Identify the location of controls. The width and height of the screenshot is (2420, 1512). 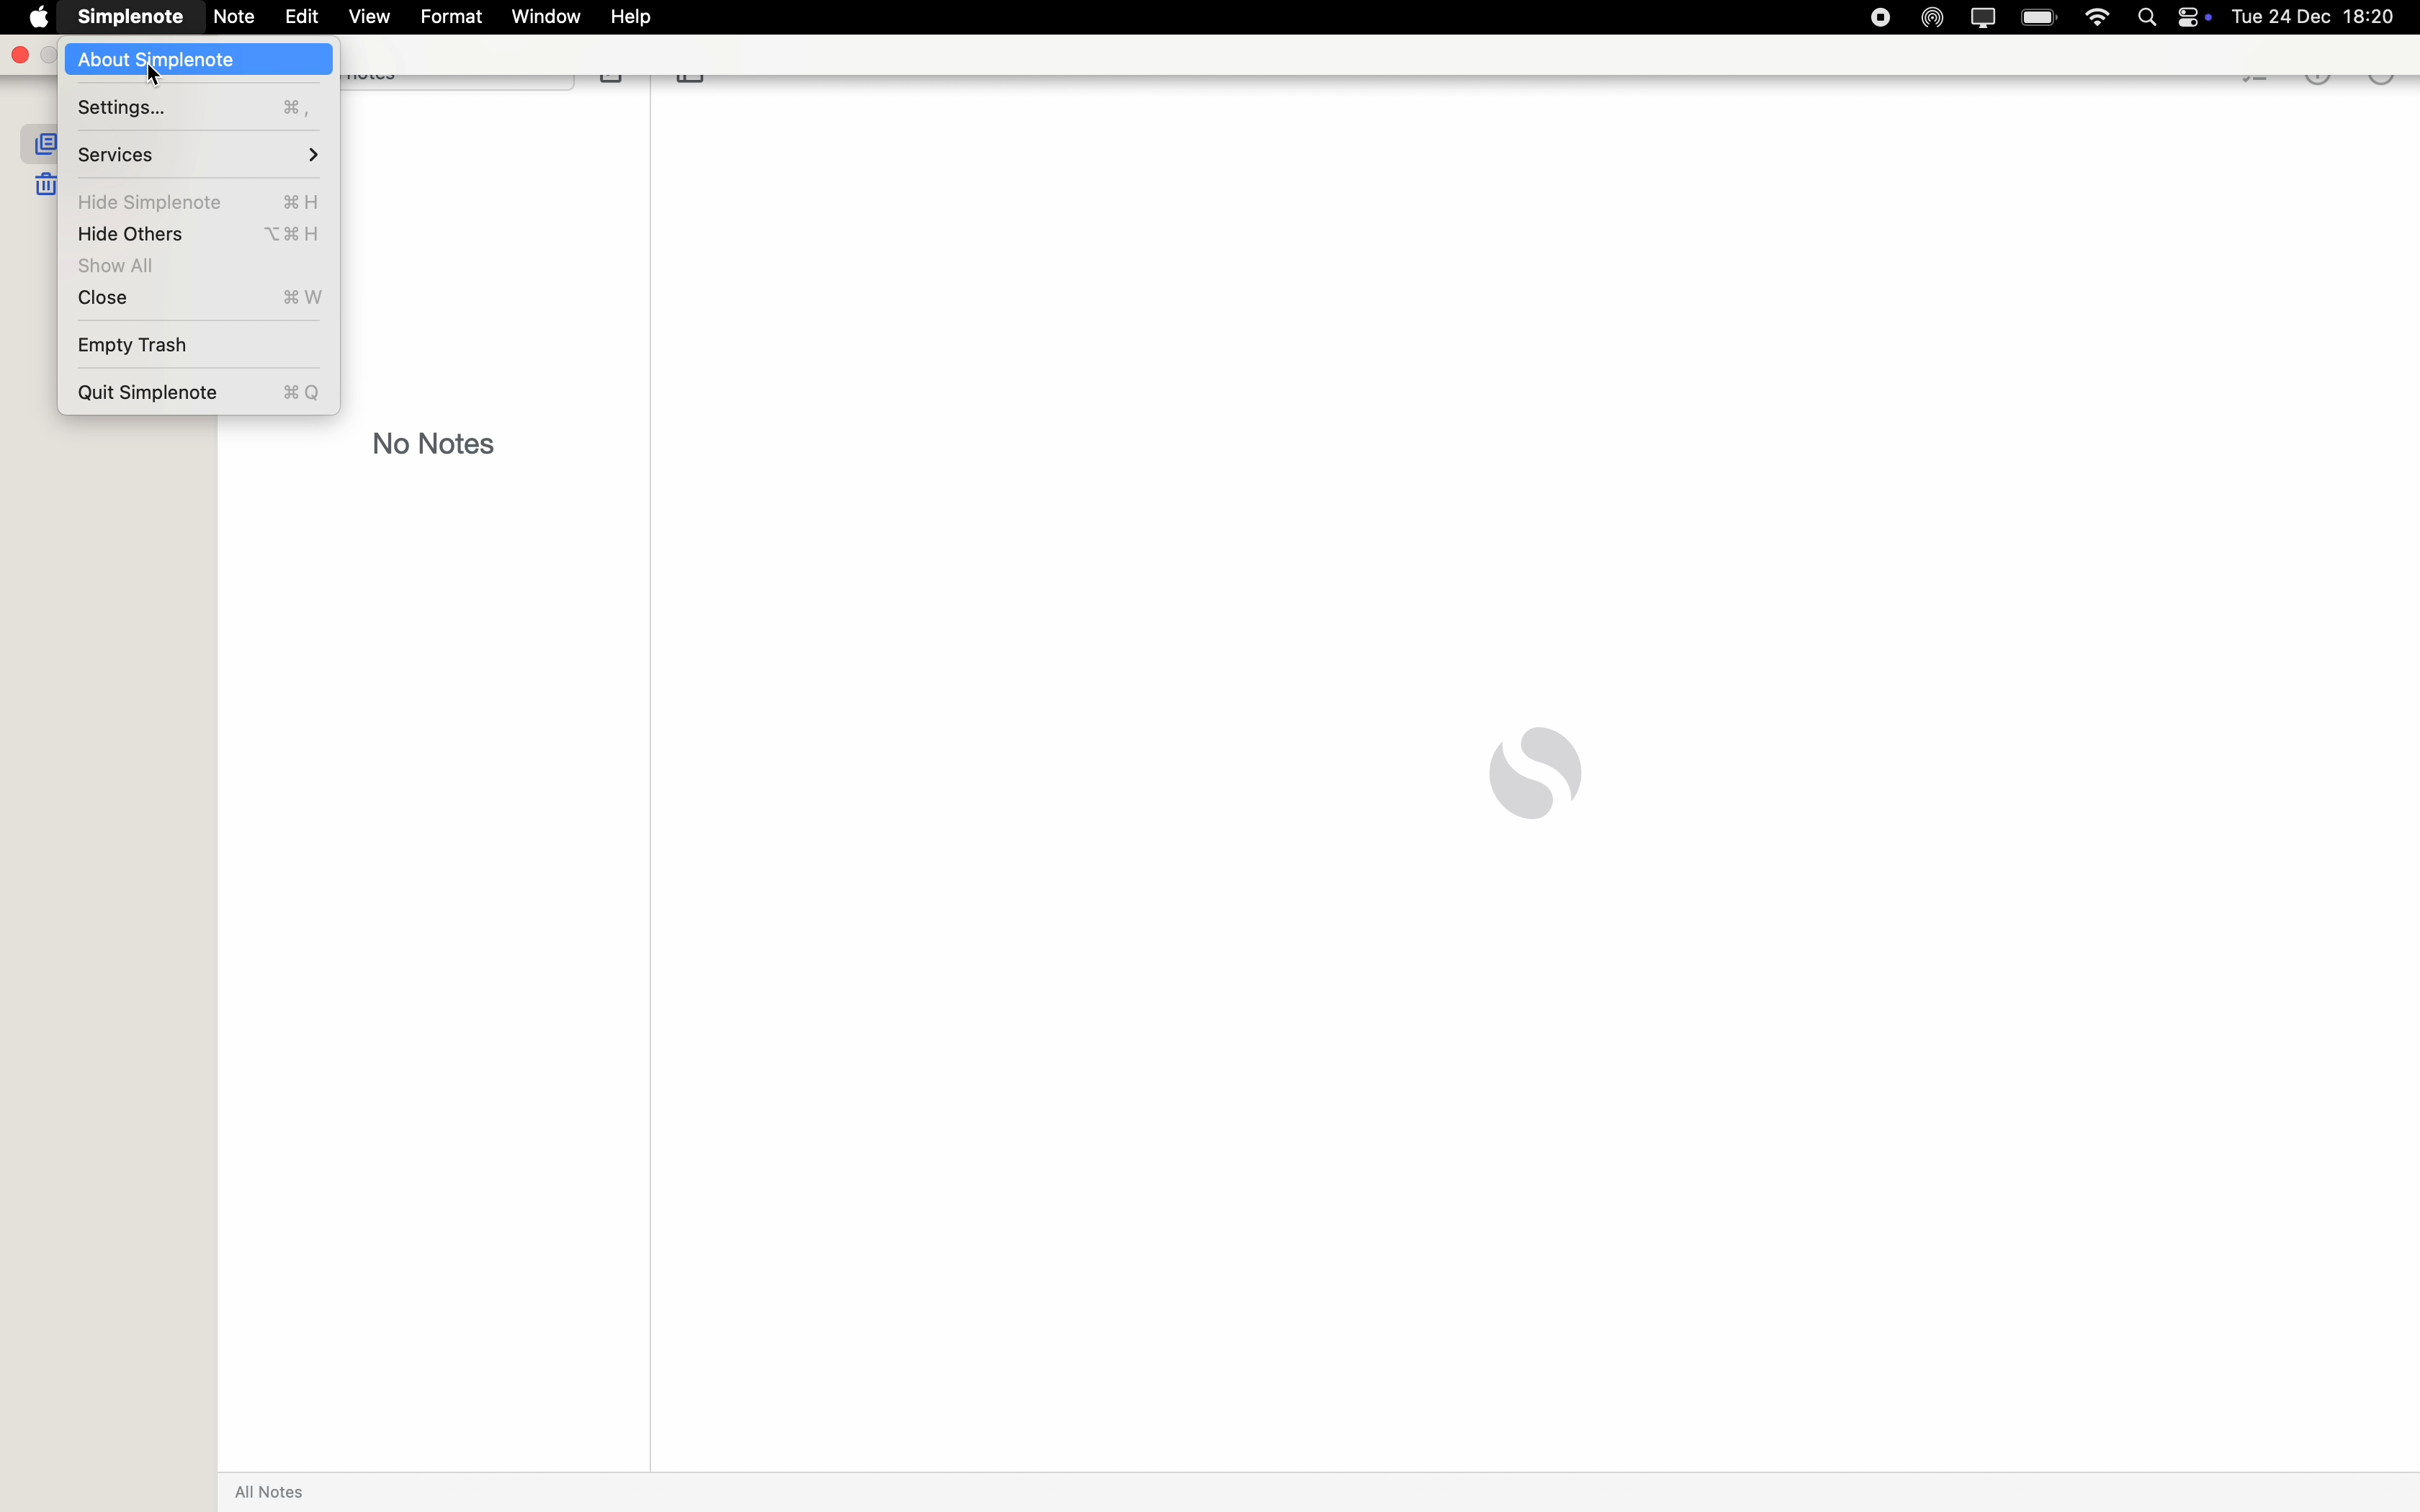
(2202, 17).